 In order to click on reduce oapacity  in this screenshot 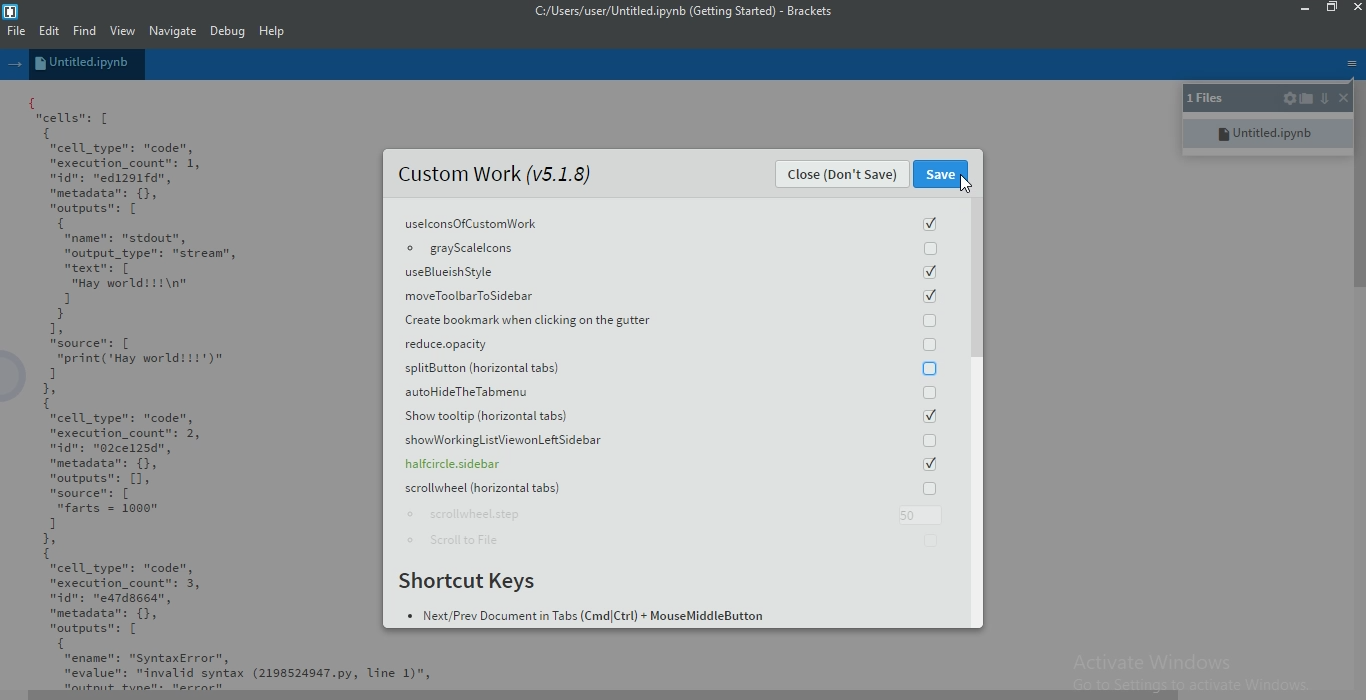, I will do `click(684, 346)`.